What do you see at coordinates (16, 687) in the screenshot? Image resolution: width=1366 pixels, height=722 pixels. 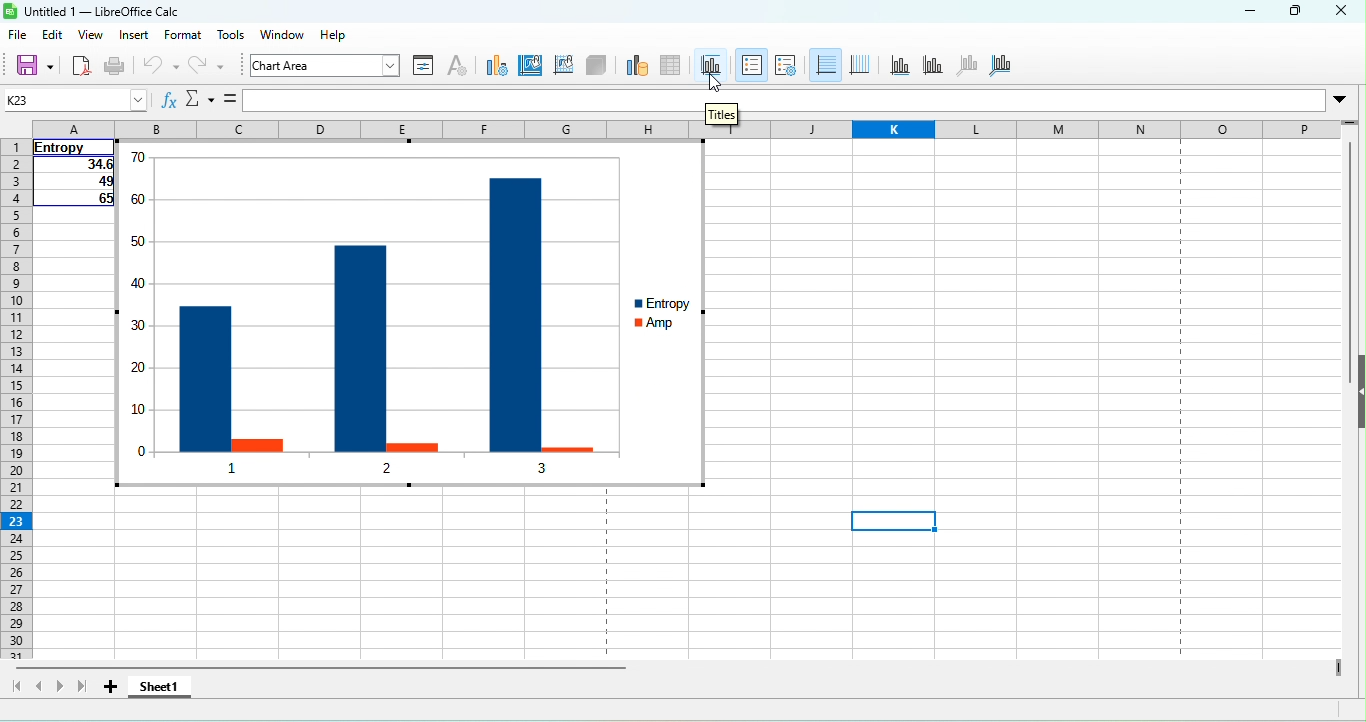 I see `scroll to first sheet` at bounding box center [16, 687].